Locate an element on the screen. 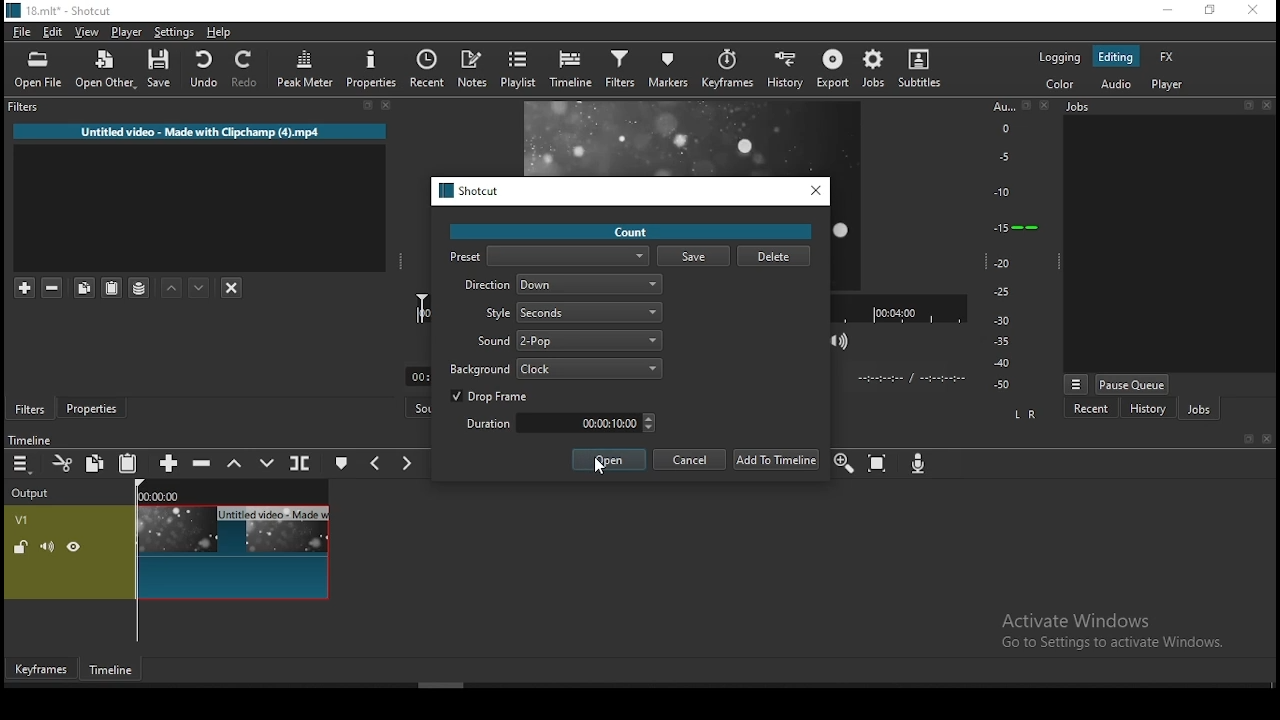 Image resolution: width=1280 pixels, height=720 pixels. style is located at coordinates (570, 312).